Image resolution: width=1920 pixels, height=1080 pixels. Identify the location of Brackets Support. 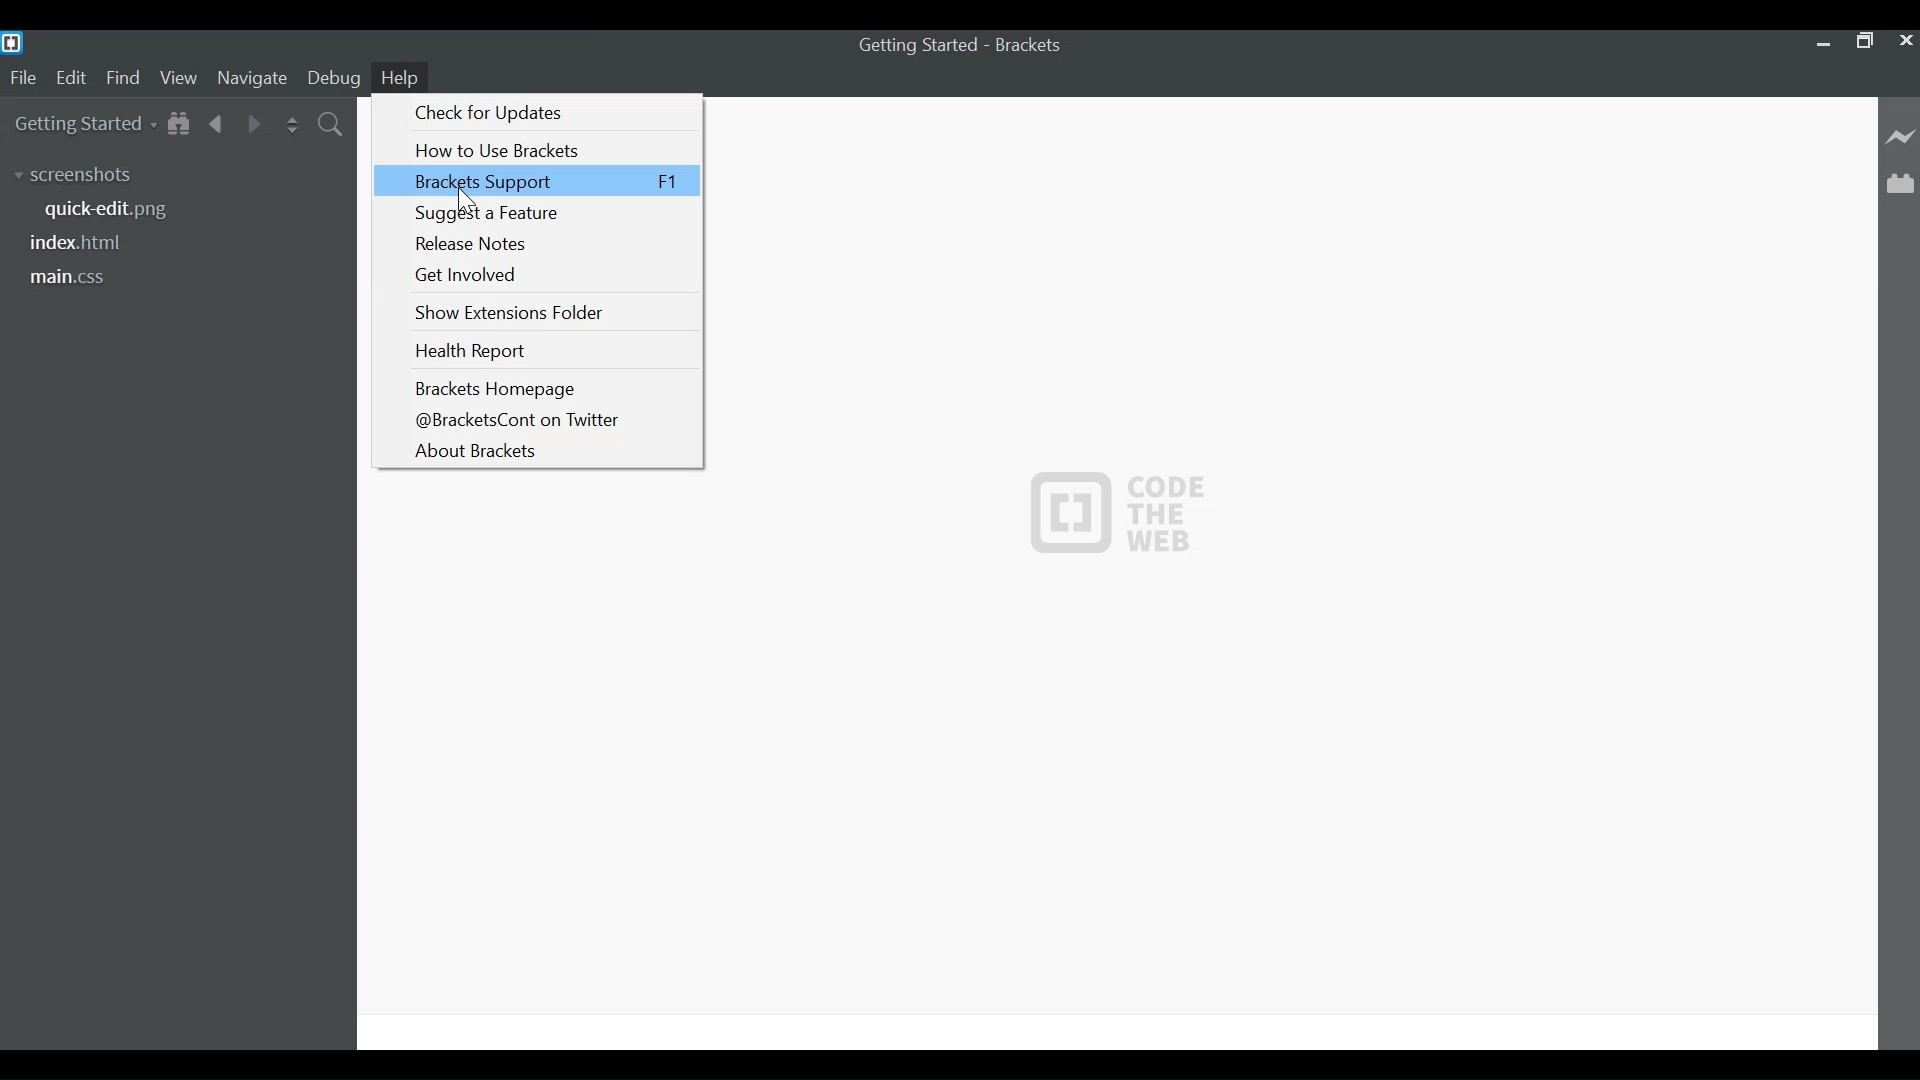
(537, 181).